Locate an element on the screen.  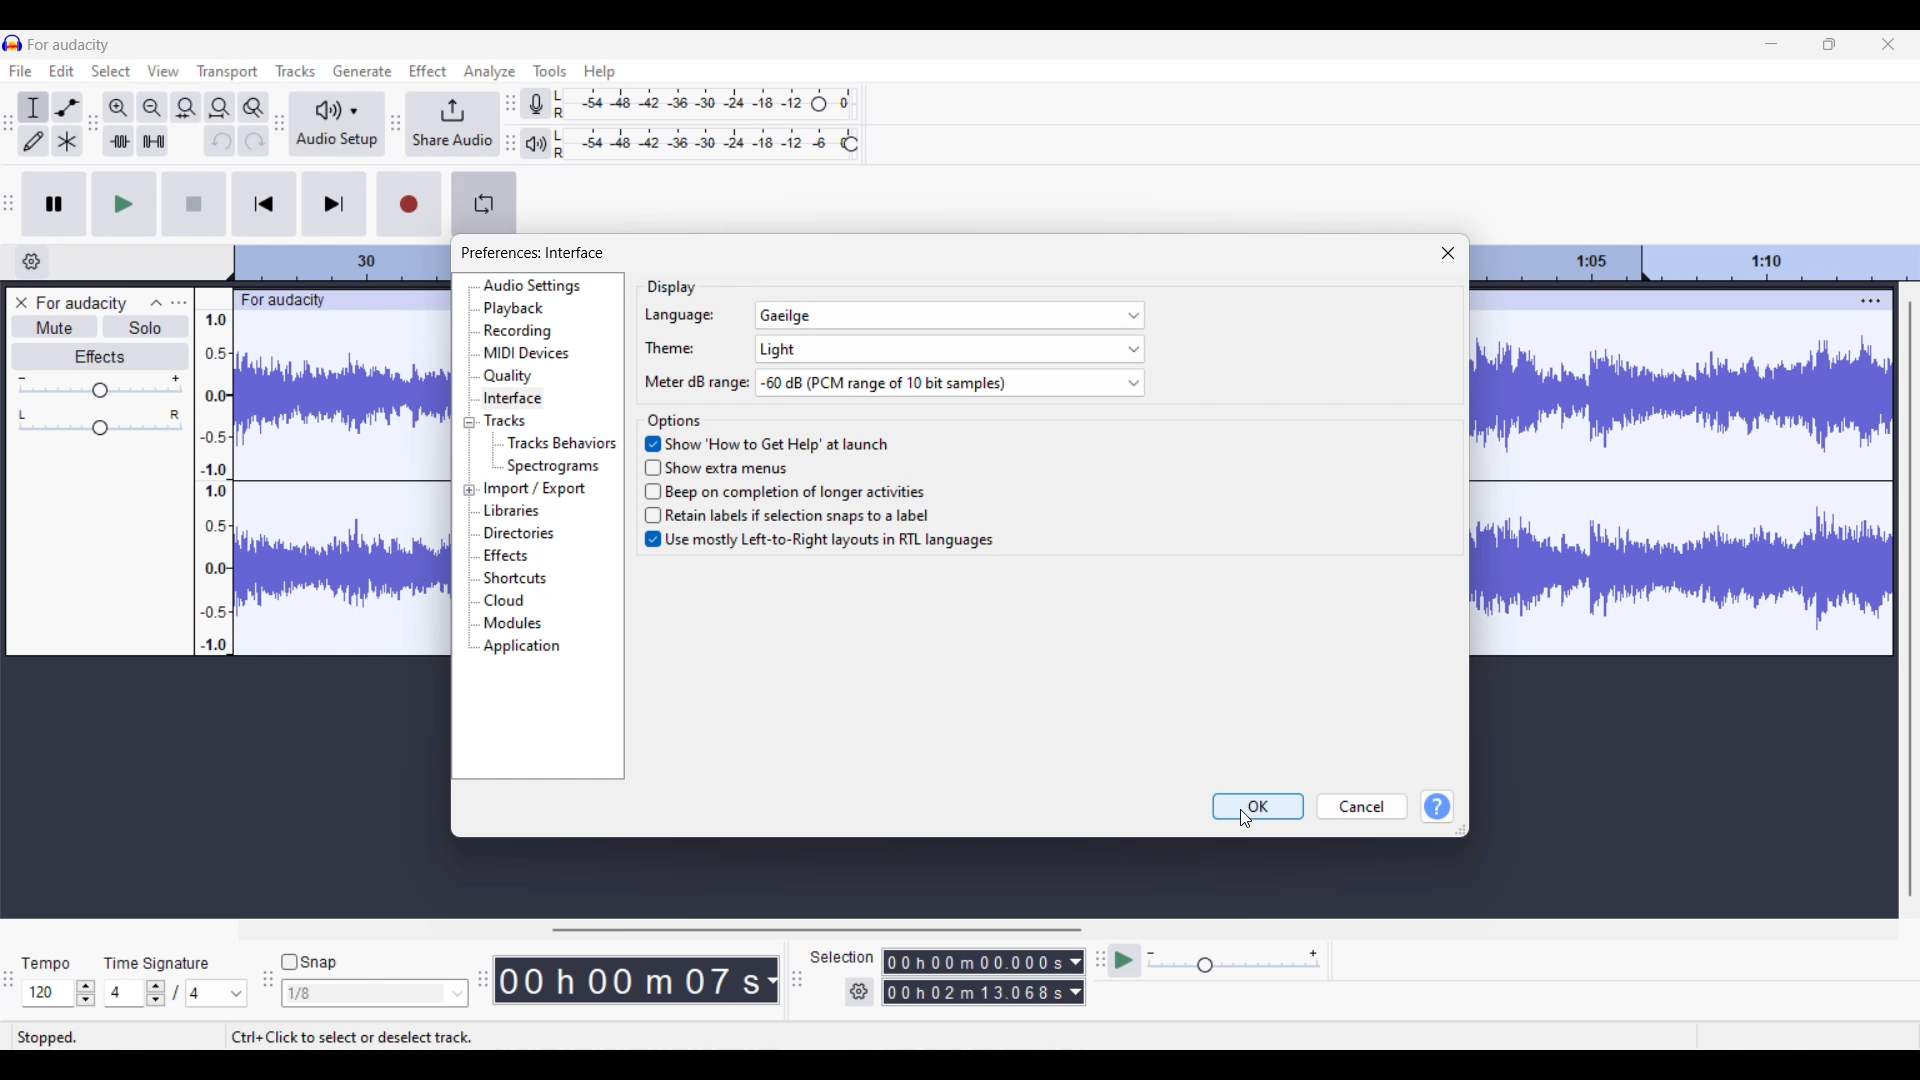
00 h 00 m 07 s is located at coordinates (628, 980).